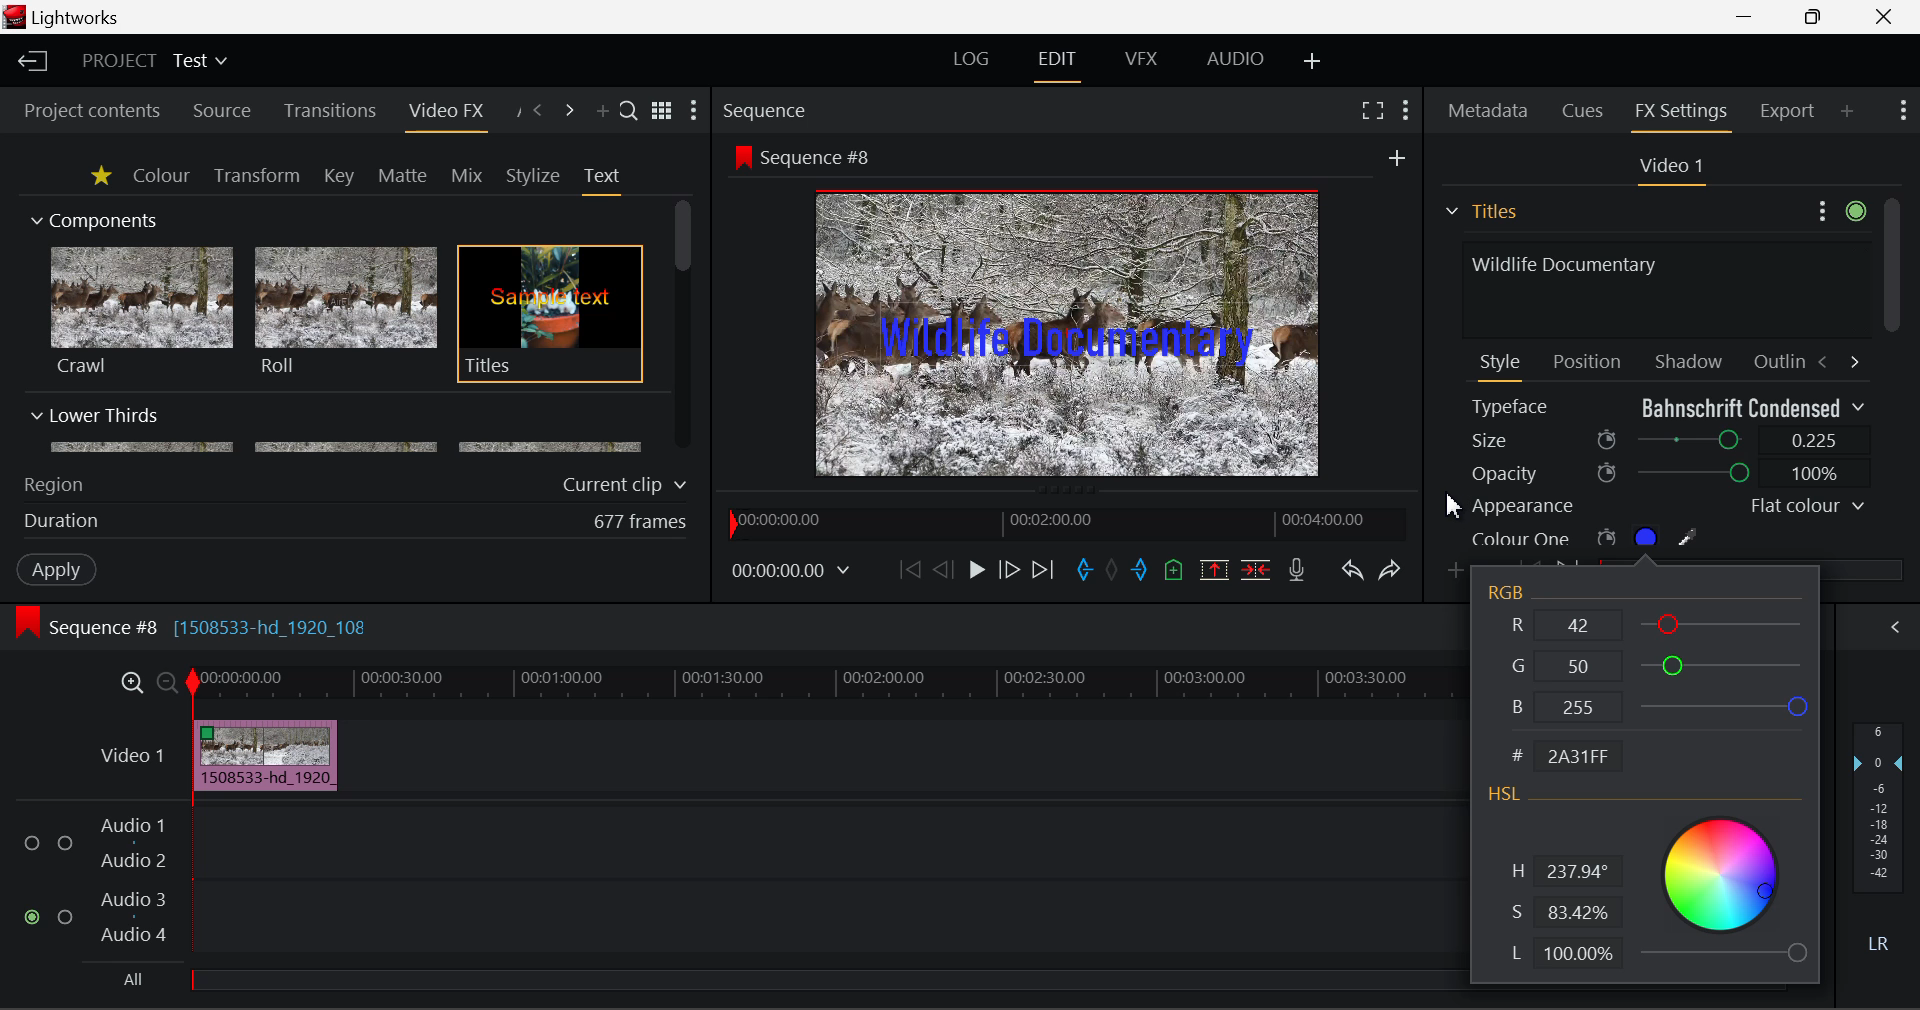  Describe the element at coordinates (1392, 570) in the screenshot. I see `Redo` at that location.